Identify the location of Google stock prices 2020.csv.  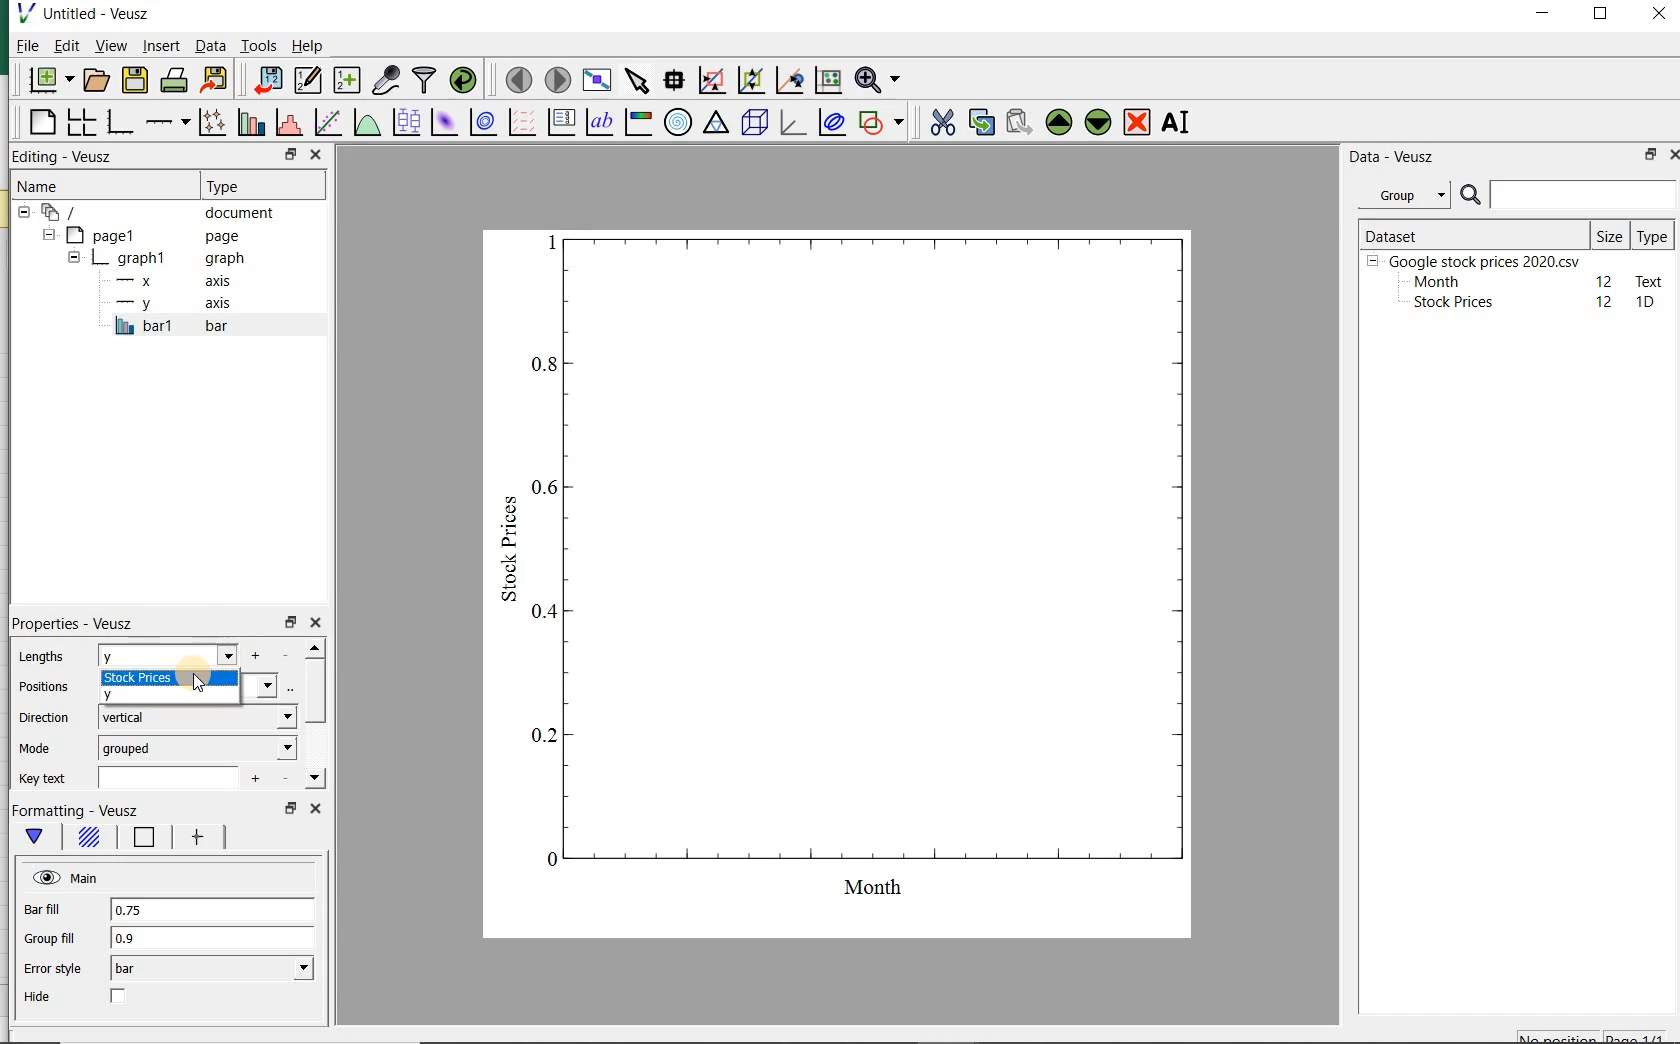
(1477, 260).